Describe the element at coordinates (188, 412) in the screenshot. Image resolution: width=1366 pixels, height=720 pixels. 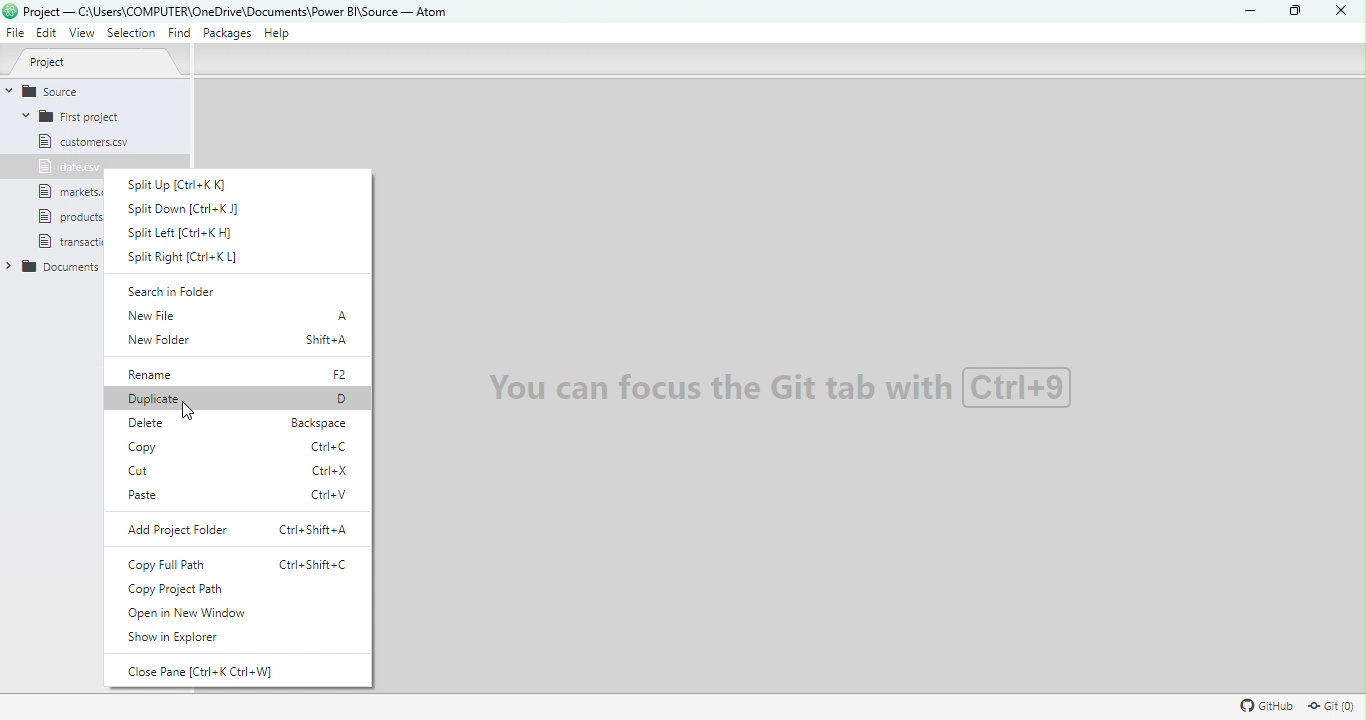
I see `cursor` at that location.